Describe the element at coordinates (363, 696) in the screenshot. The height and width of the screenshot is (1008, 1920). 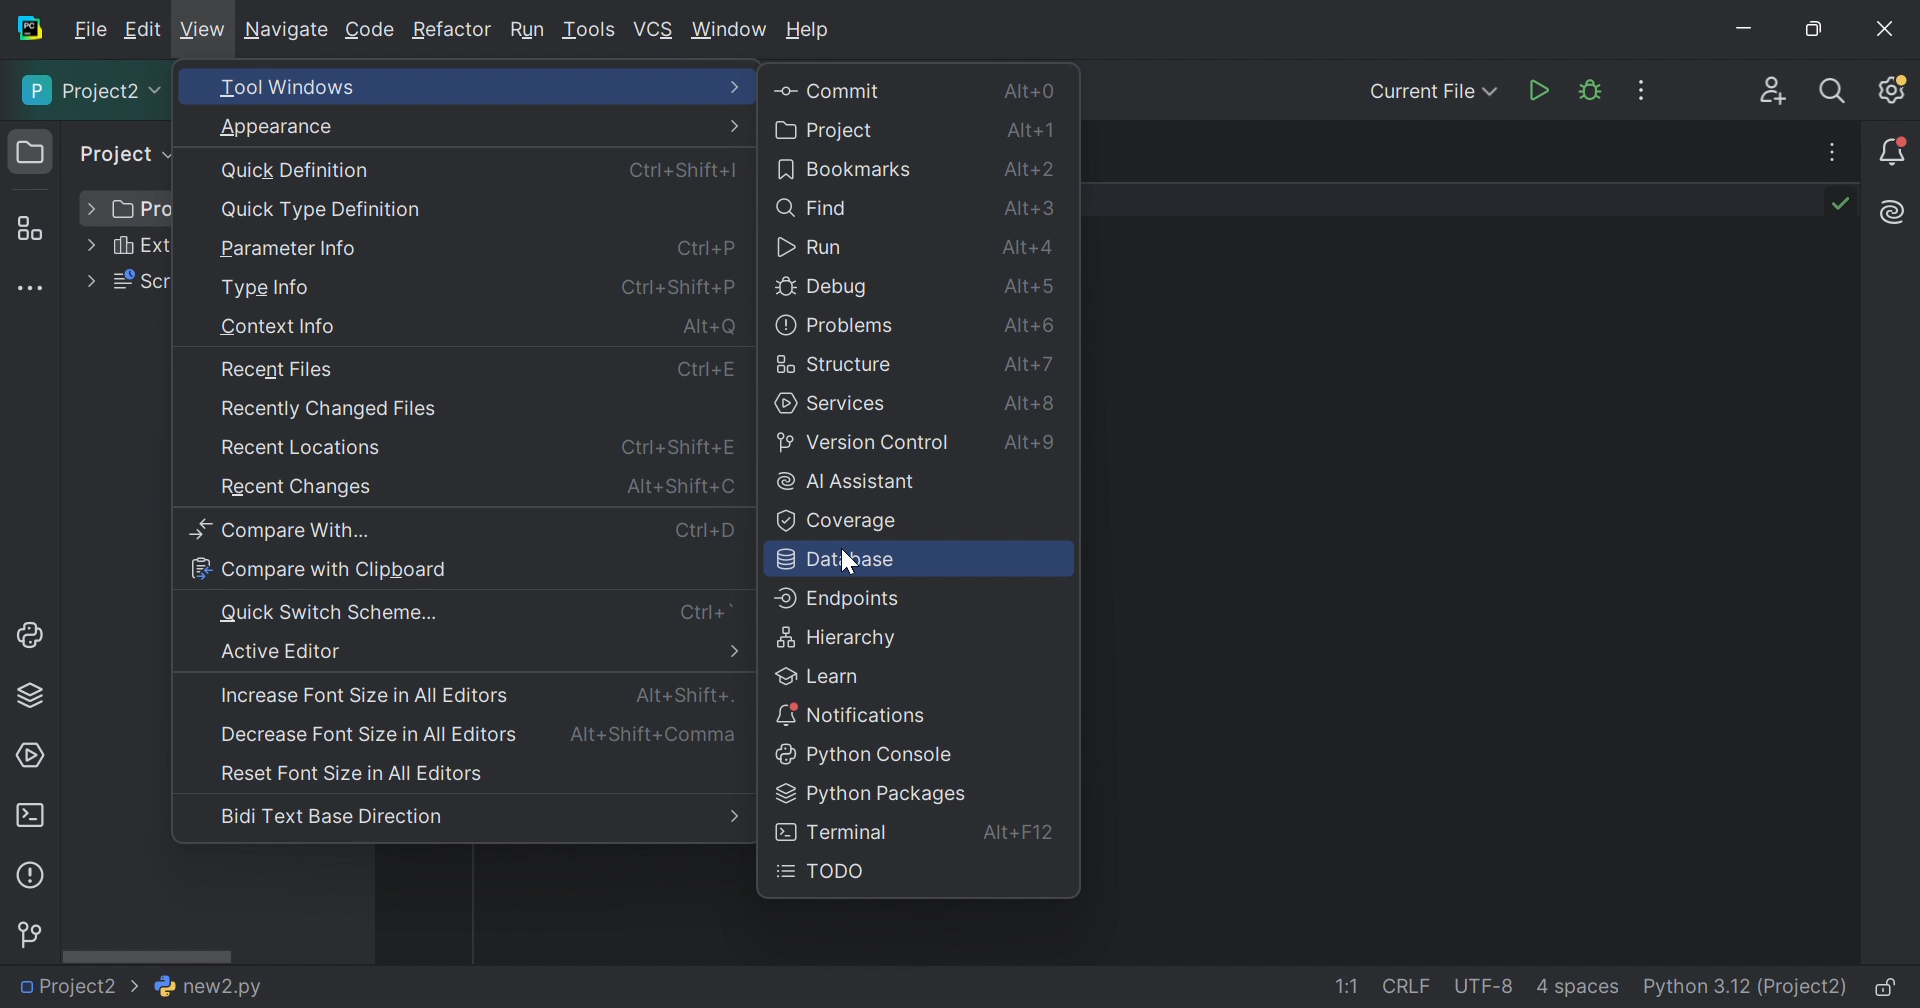
I see `Increase font size in all editors` at that location.